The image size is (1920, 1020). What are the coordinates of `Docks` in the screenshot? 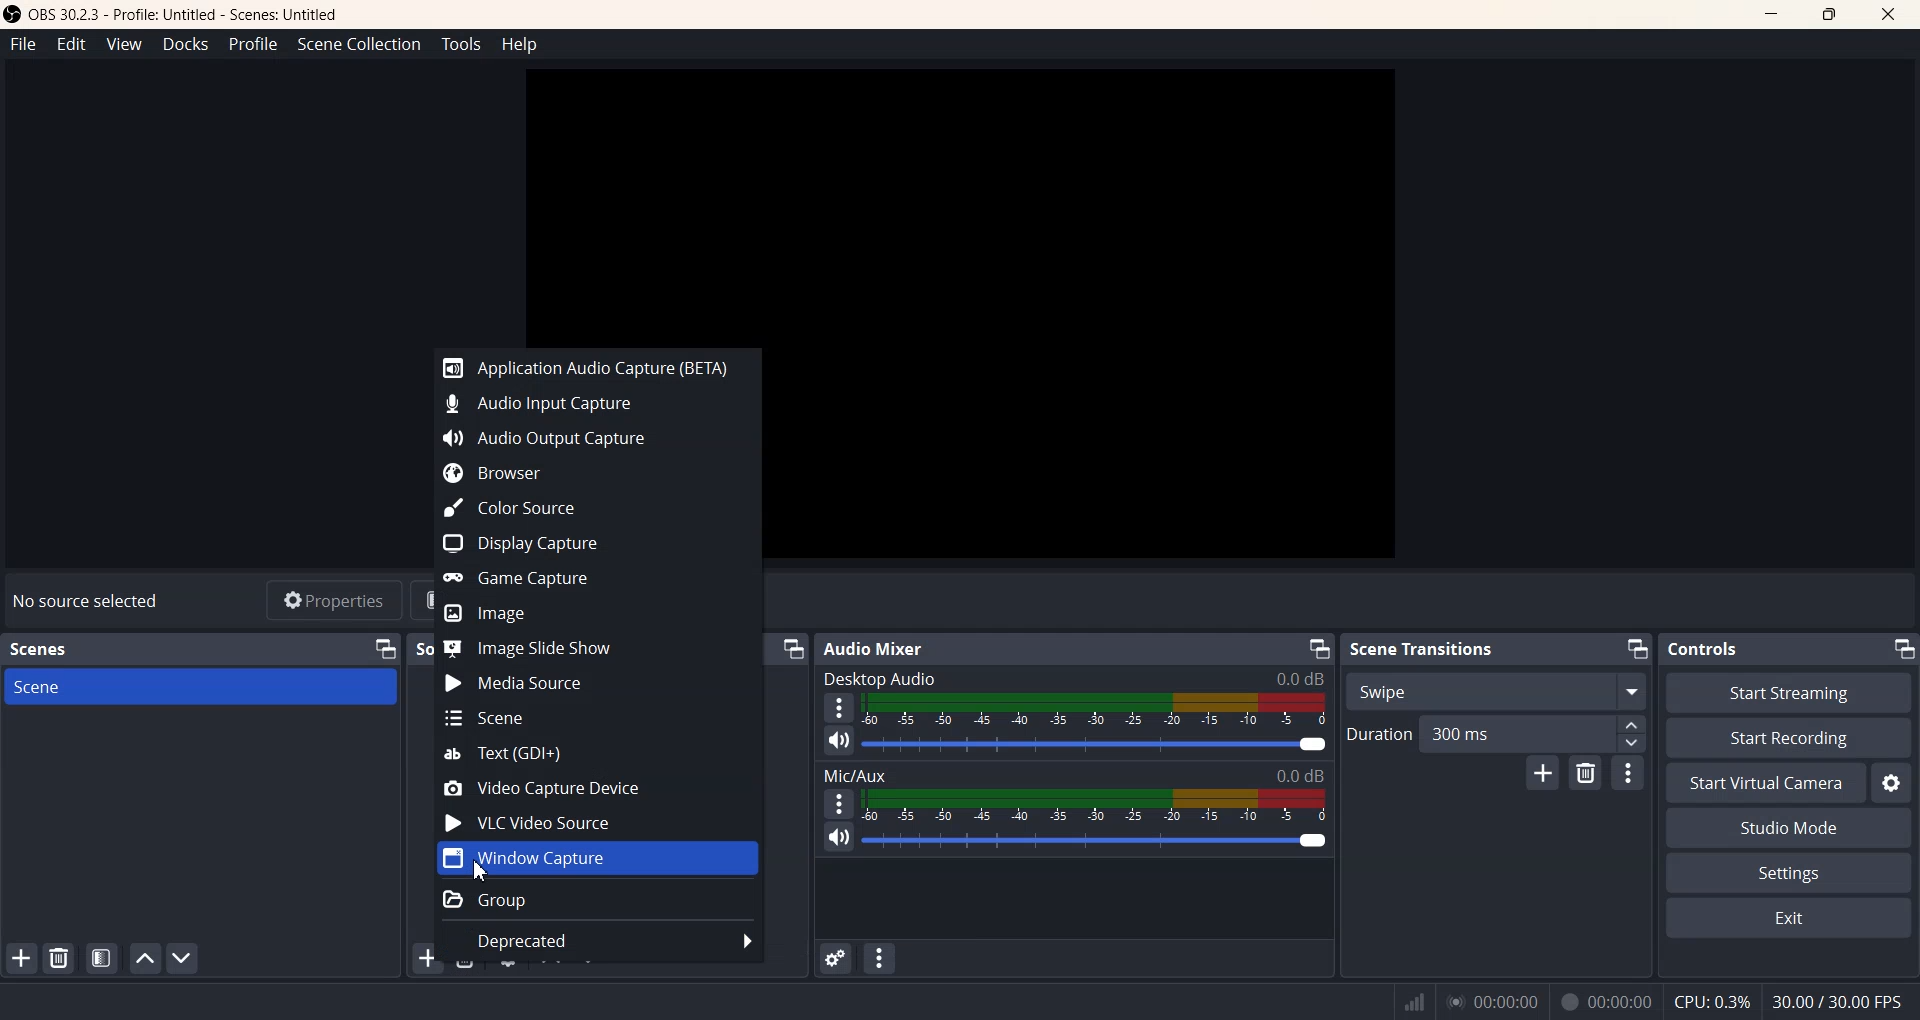 It's located at (186, 45).